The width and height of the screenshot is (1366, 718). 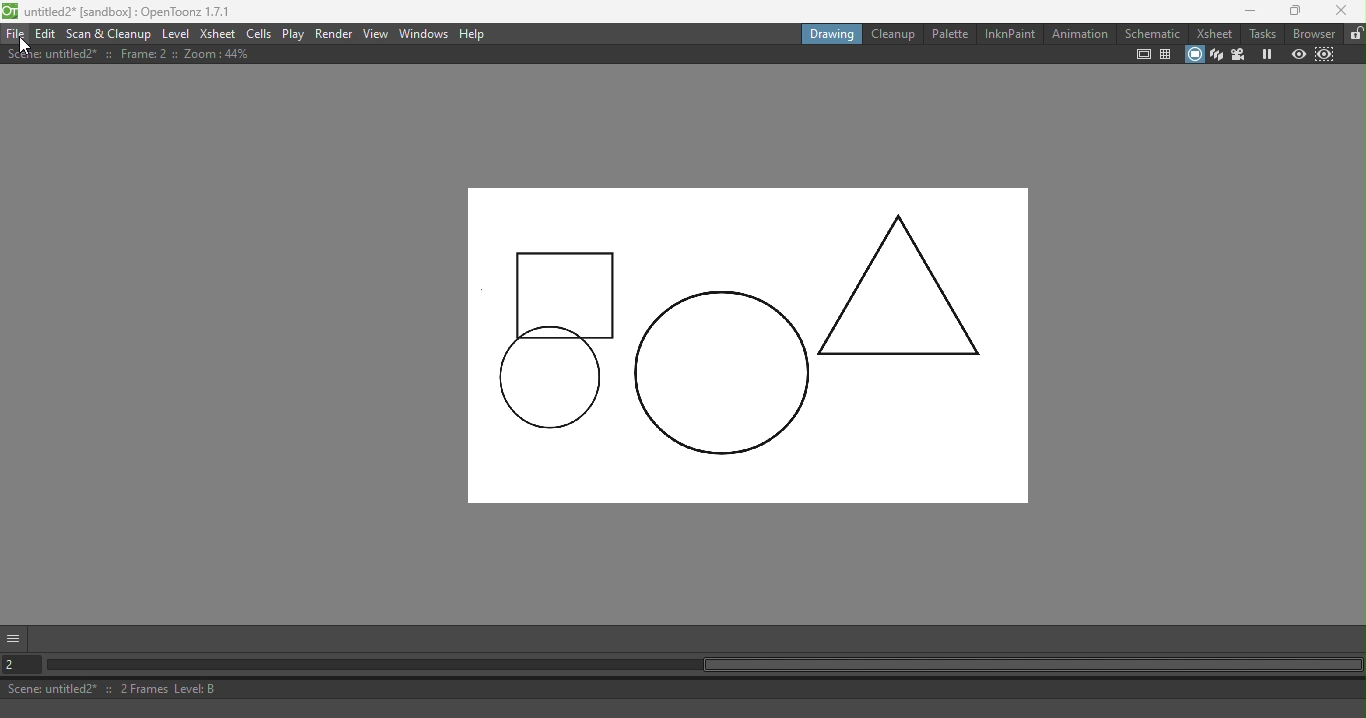 What do you see at coordinates (1144, 55) in the screenshot?
I see `Safe area` at bounding box center [1144, 55].